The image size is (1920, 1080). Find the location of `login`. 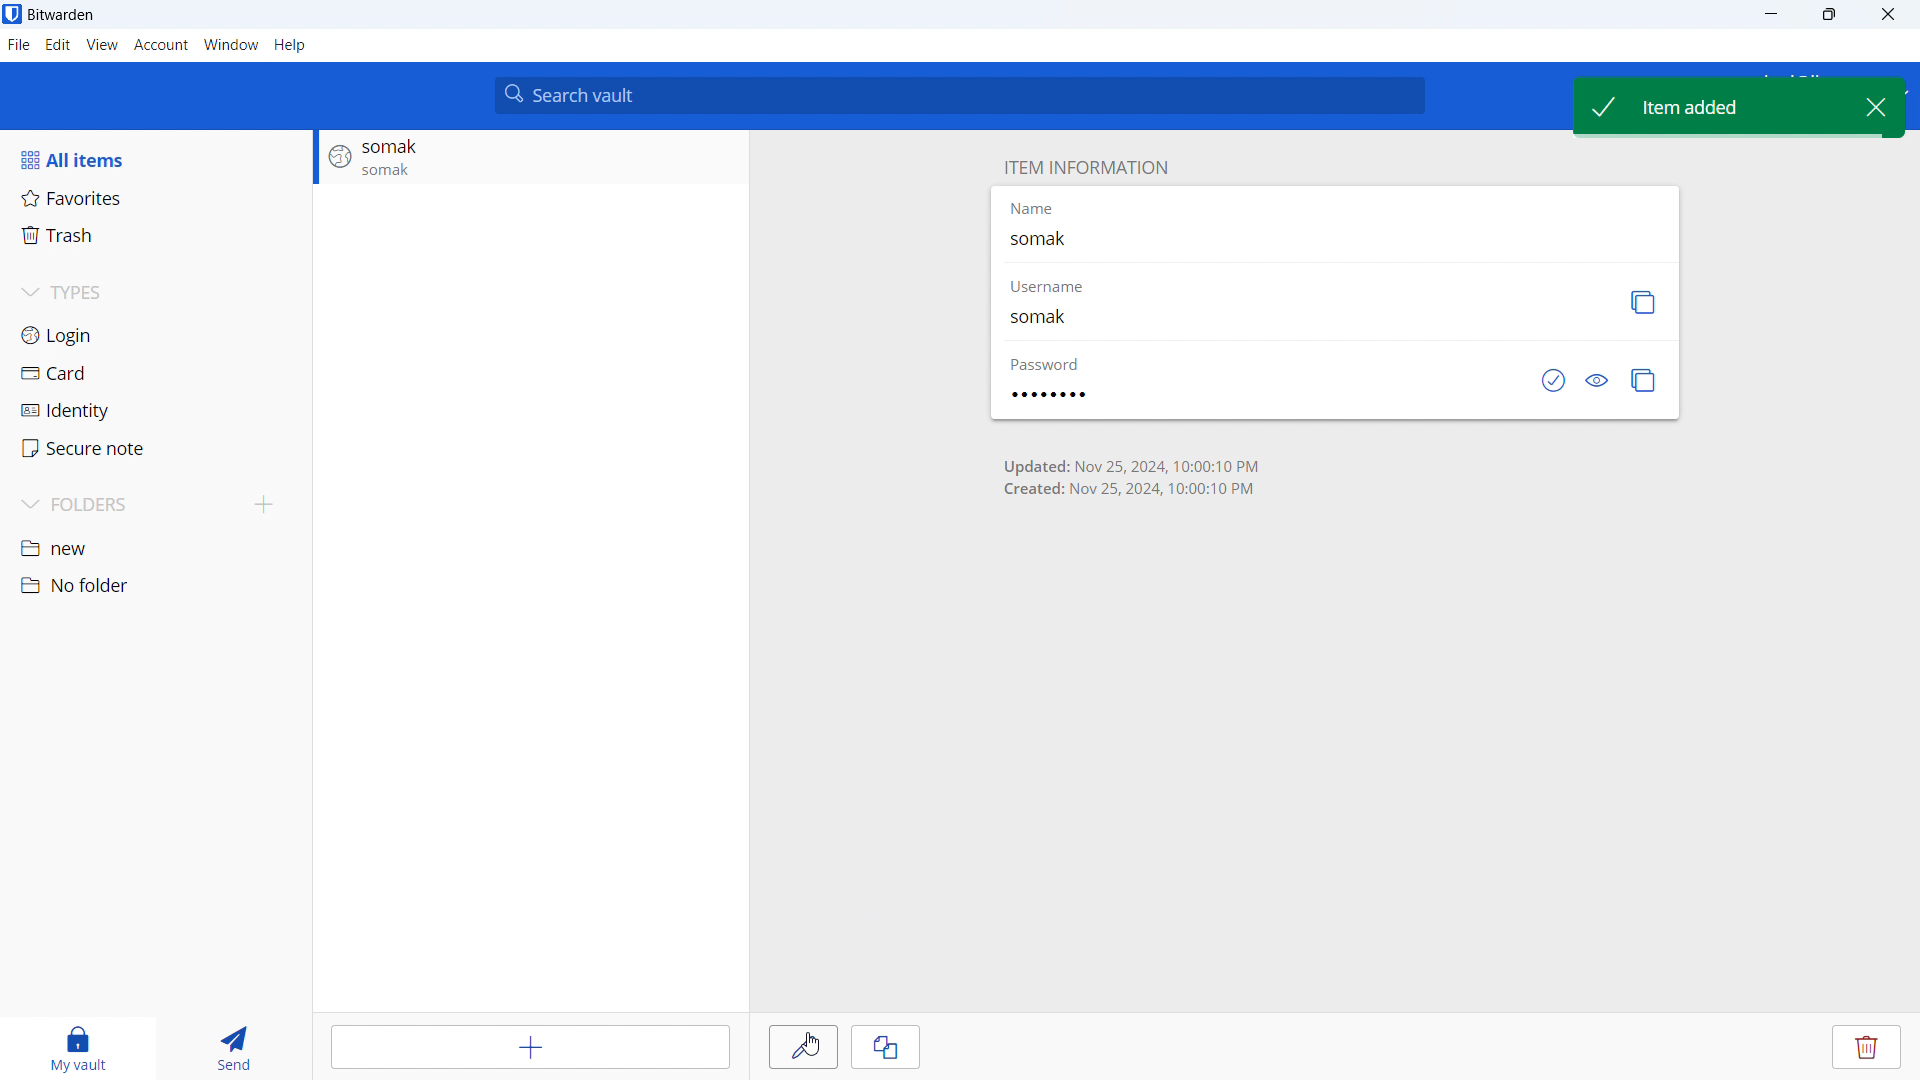

login is located at coordinates (155, 335).